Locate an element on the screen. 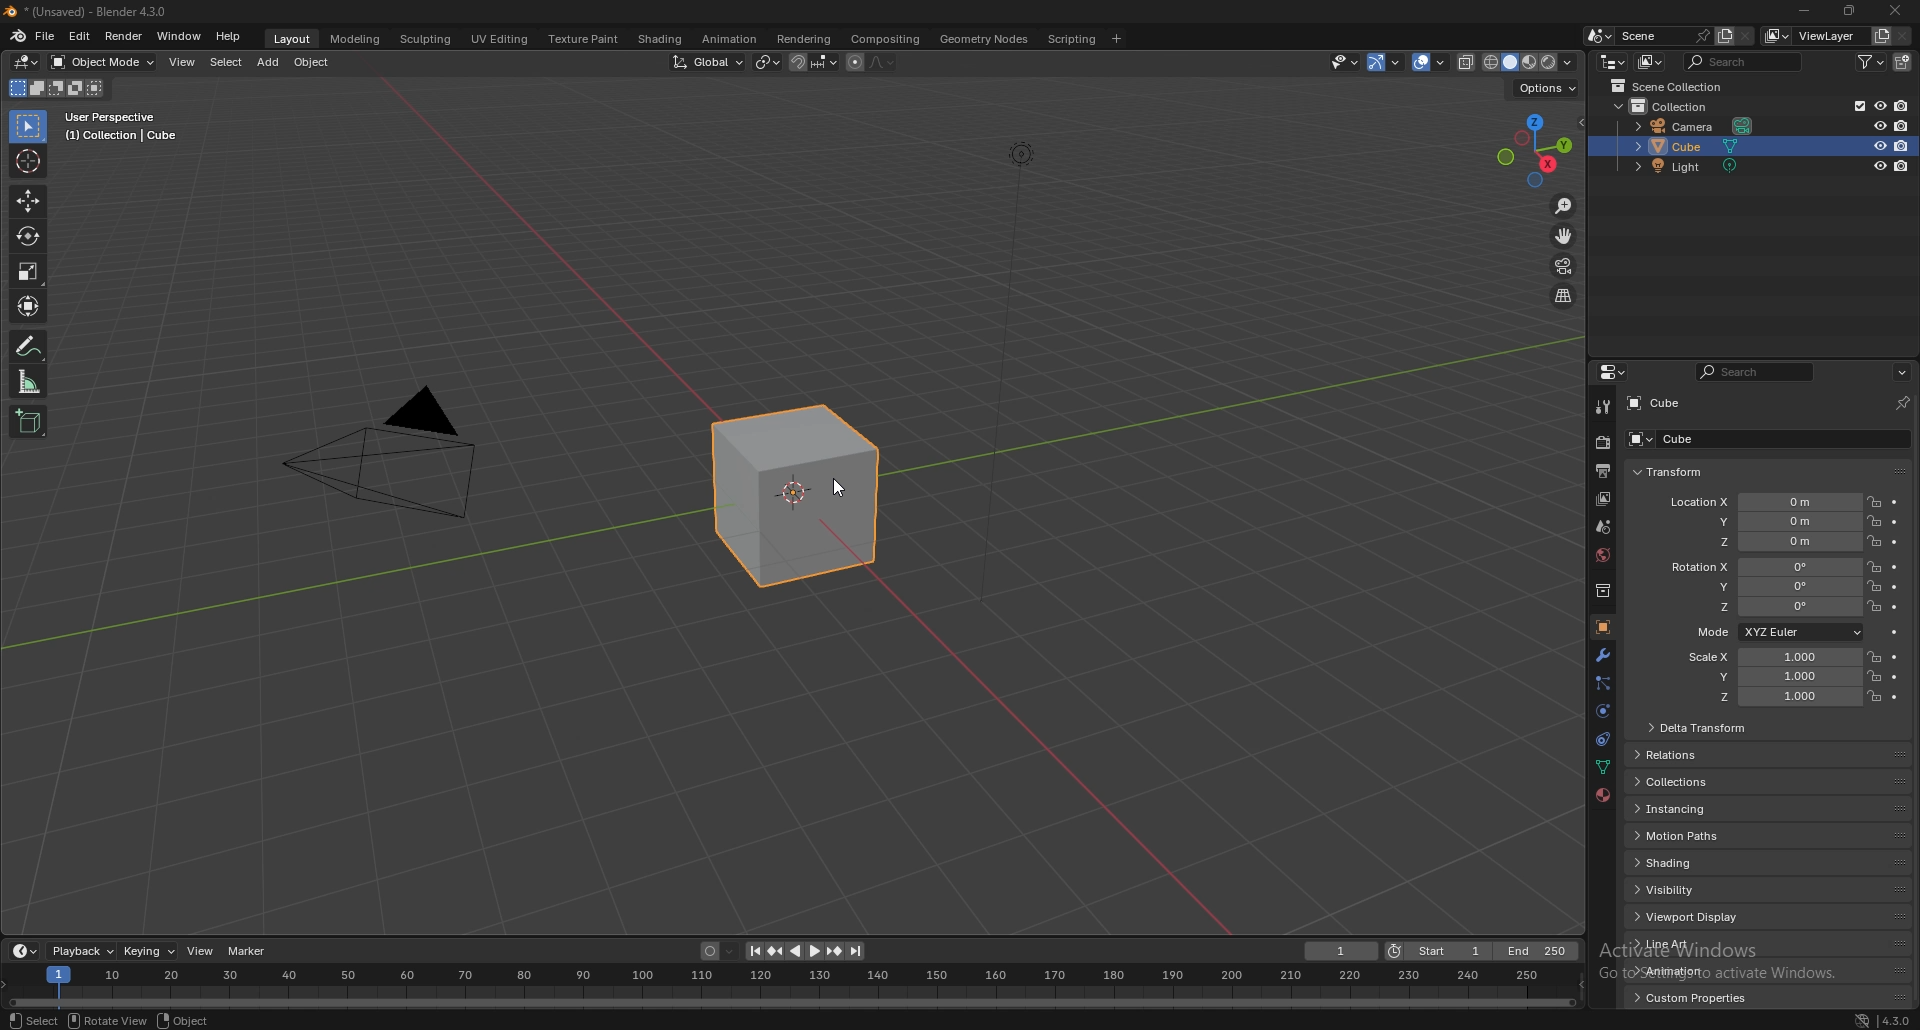  transform pivot points is located at coordinates (770, 62).